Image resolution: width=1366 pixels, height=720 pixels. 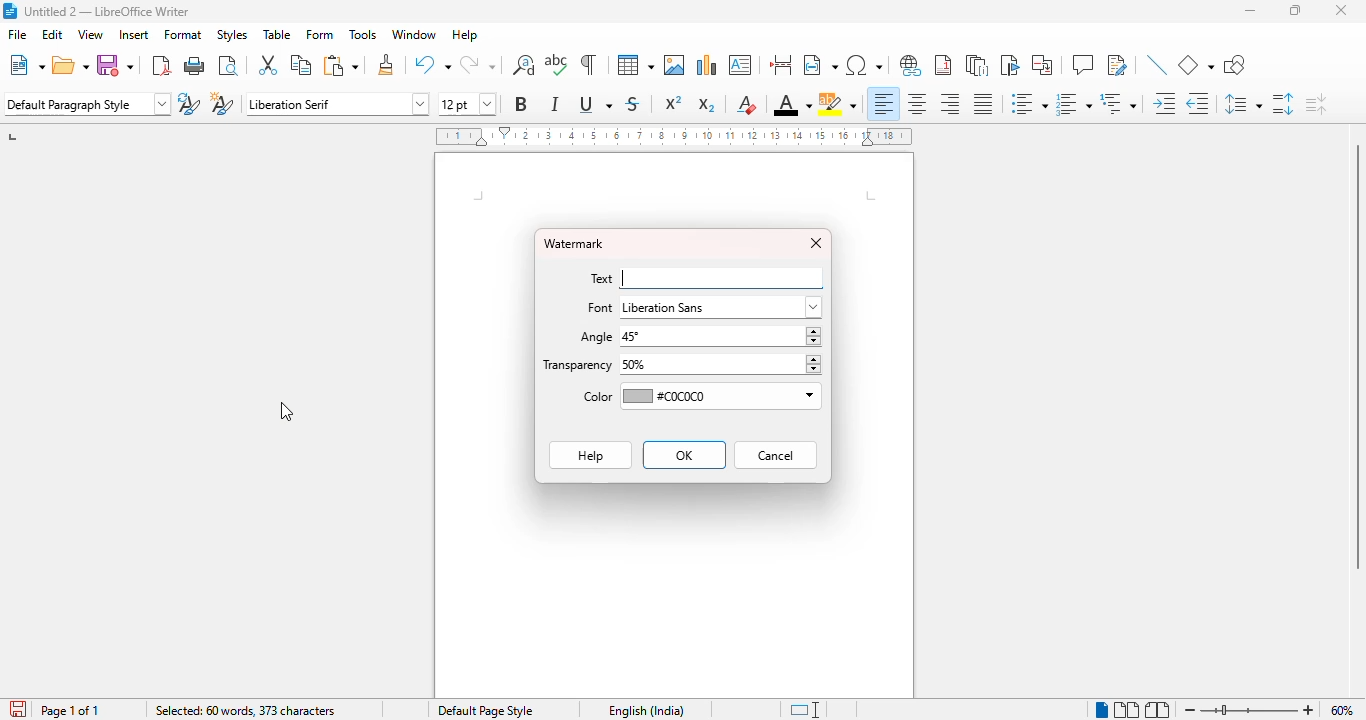 What do you see at coordinates (1197, 104) in the screenshot?
I see `decrease indent` at bounding box center [1197, 104].